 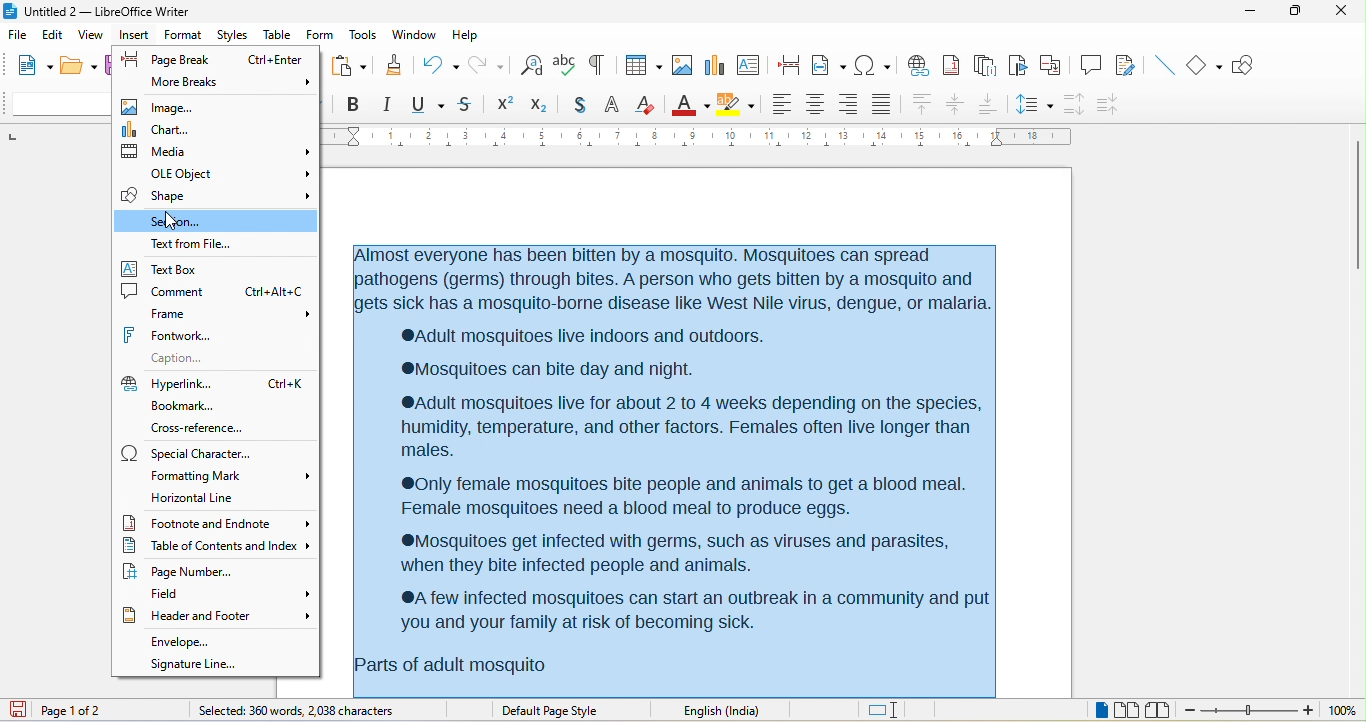 I want to click on font color, so click(x=689, y=102).